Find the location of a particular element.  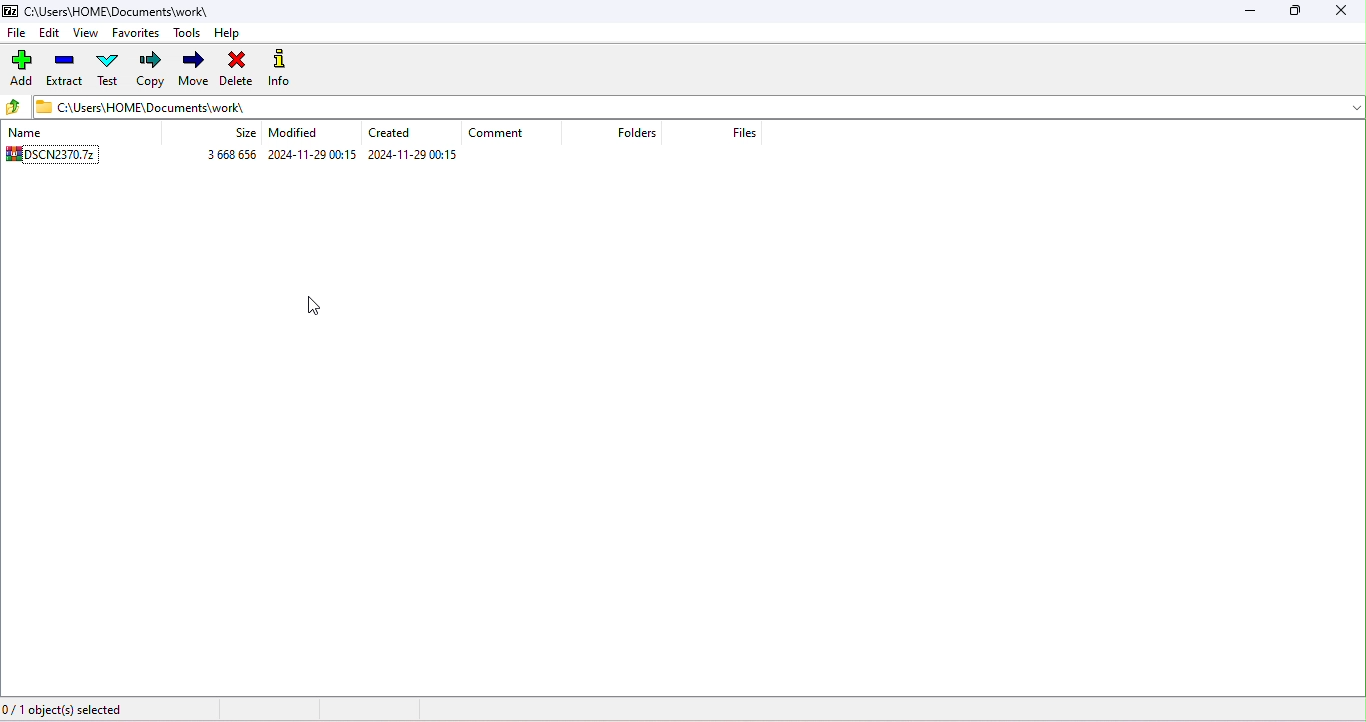

folders is located at coordinates (637, 135).